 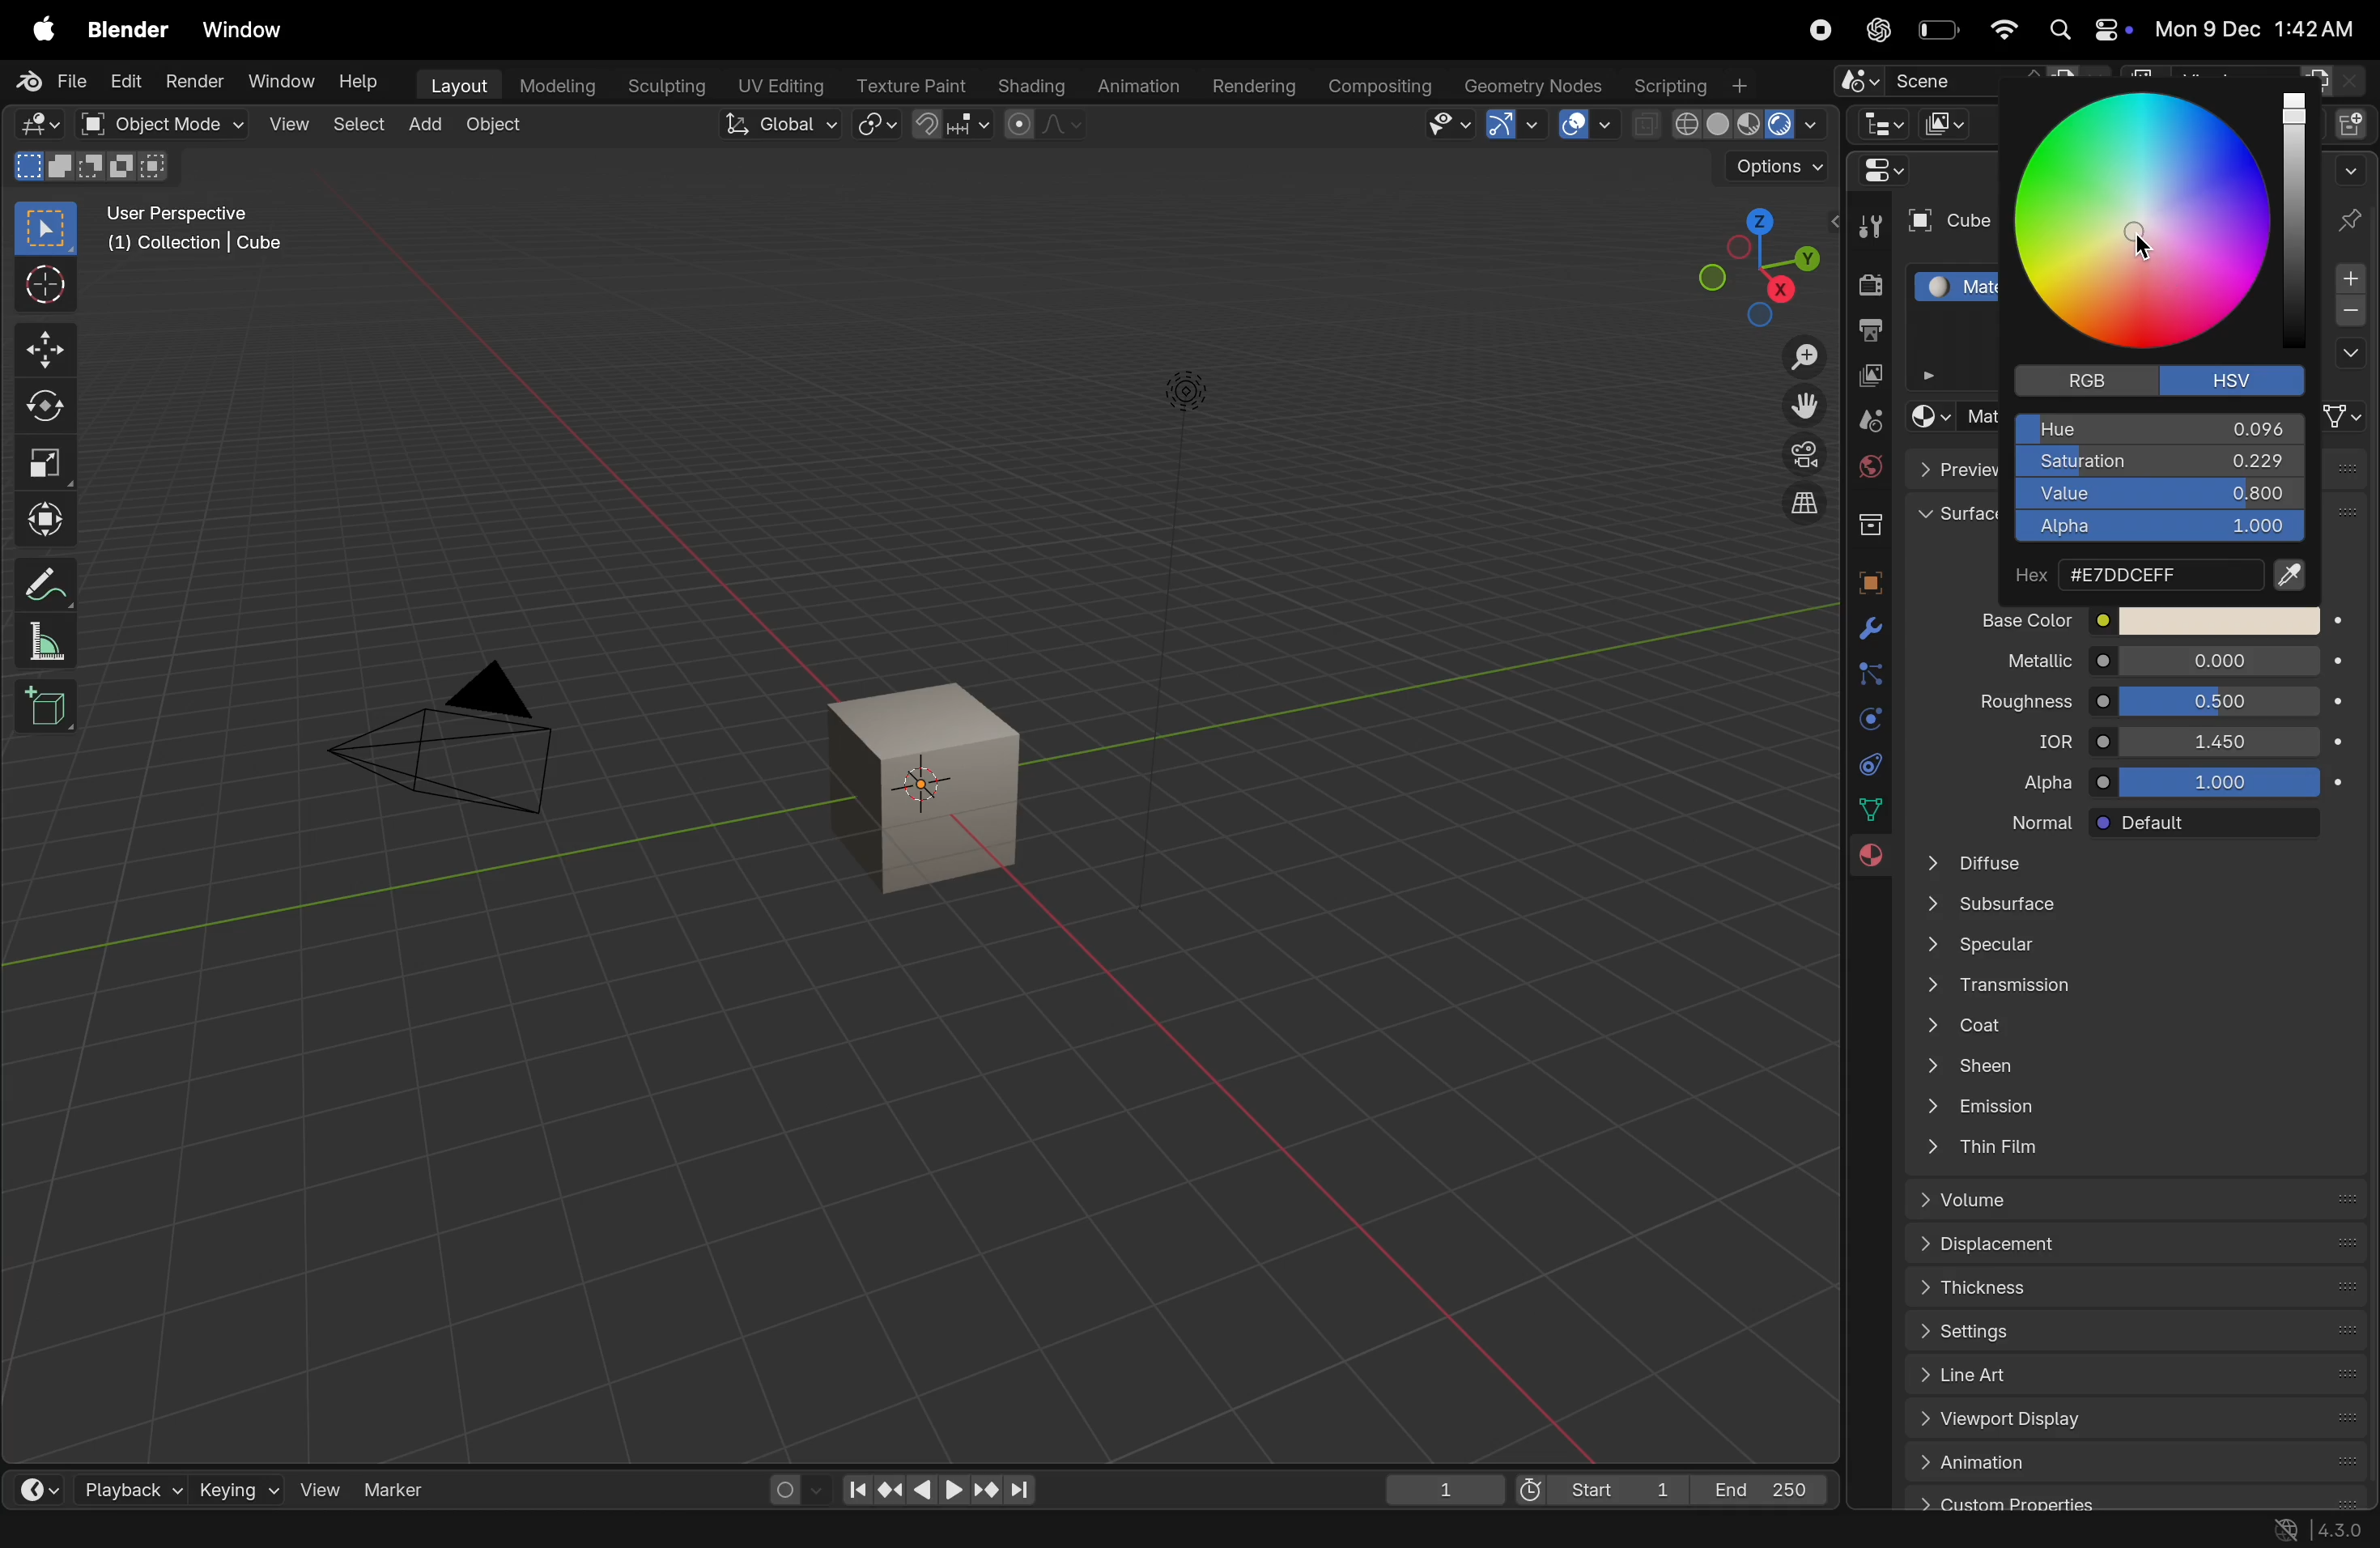 I want to click on 1.000, so click(x=2227, y=783).